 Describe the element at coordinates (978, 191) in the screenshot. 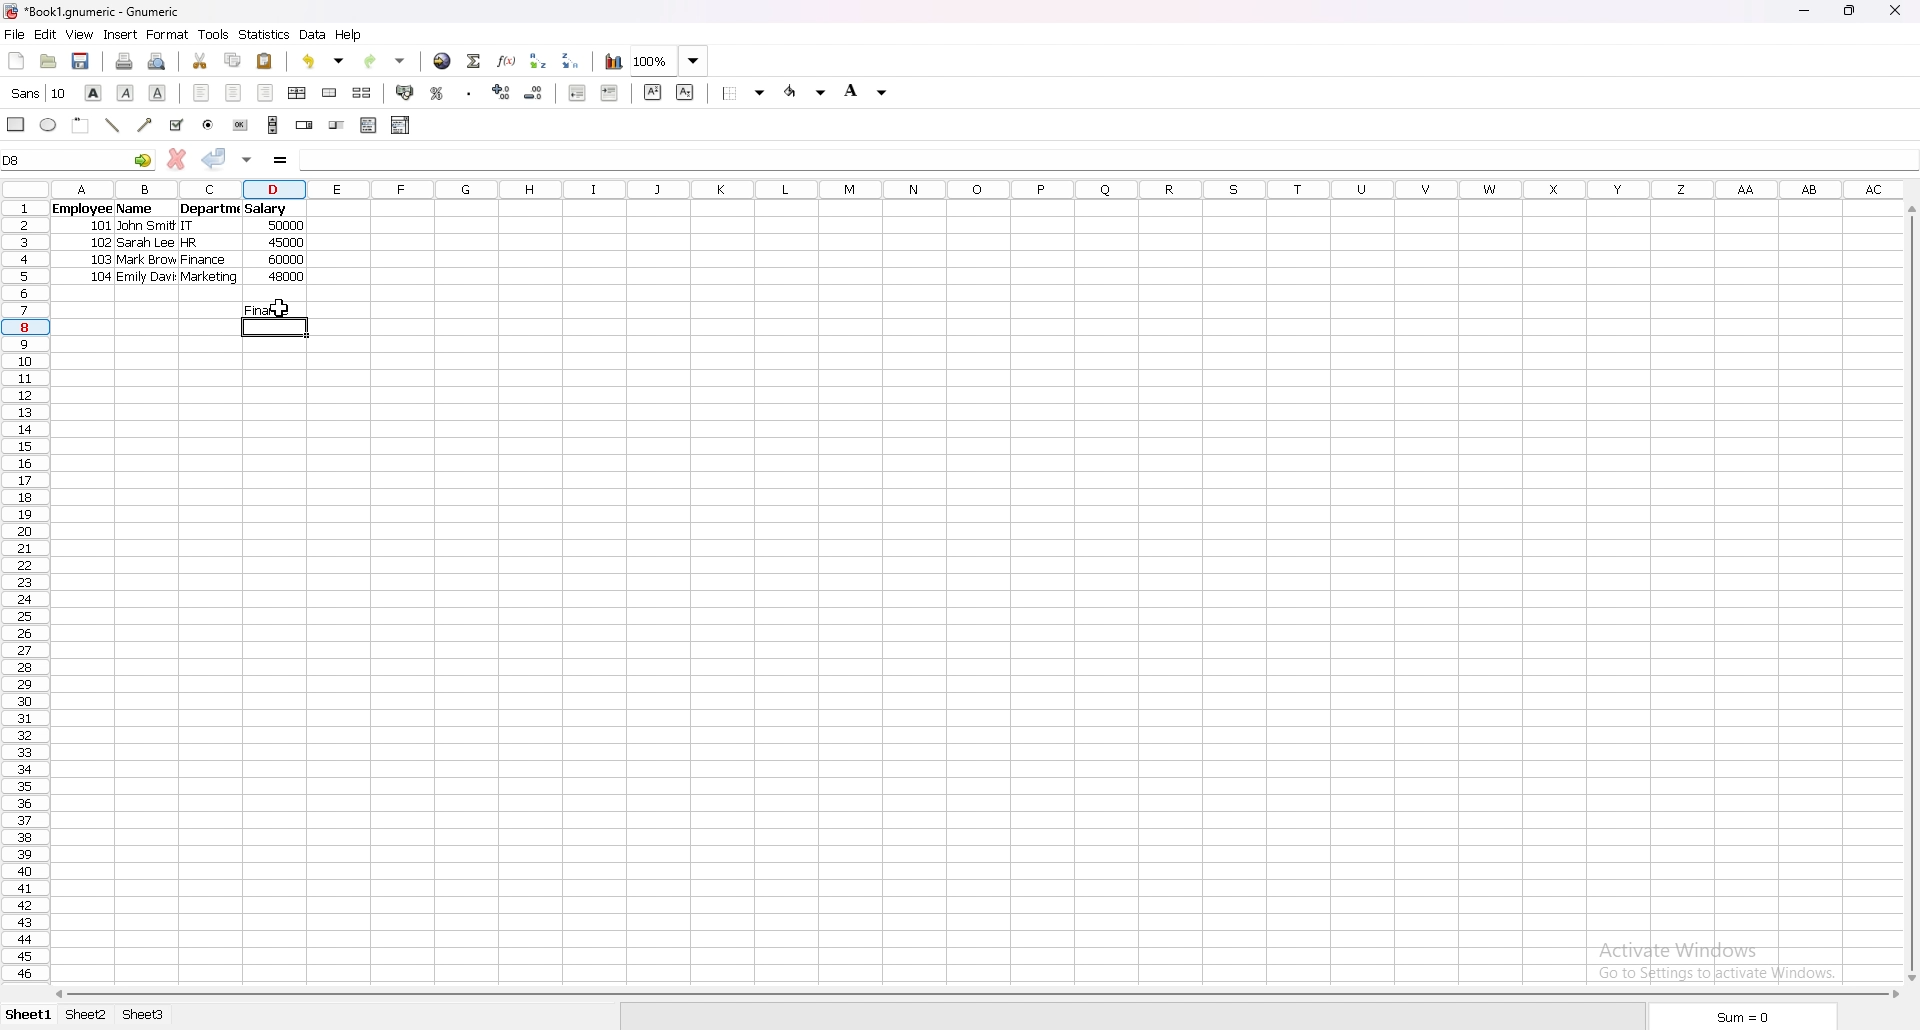

I see `column` at that location.